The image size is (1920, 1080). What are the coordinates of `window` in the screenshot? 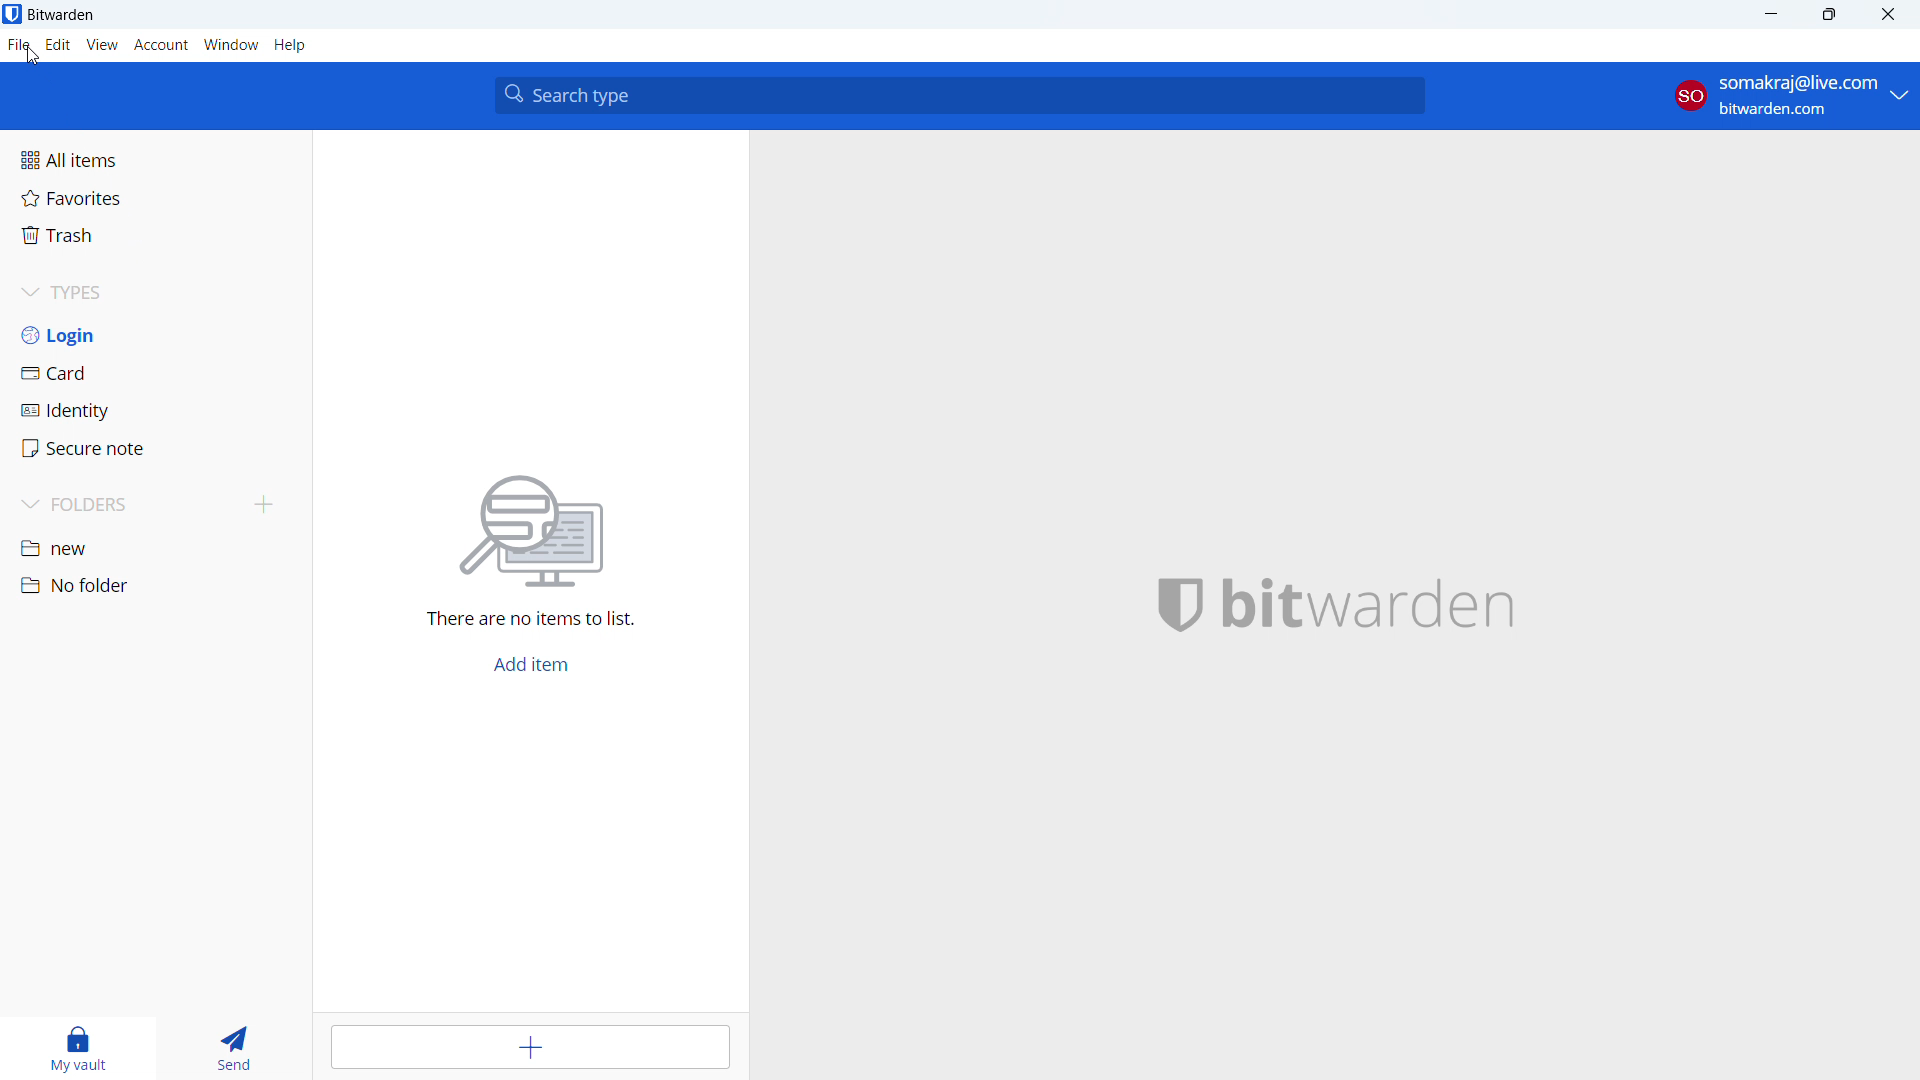 It's located at (232, 45).